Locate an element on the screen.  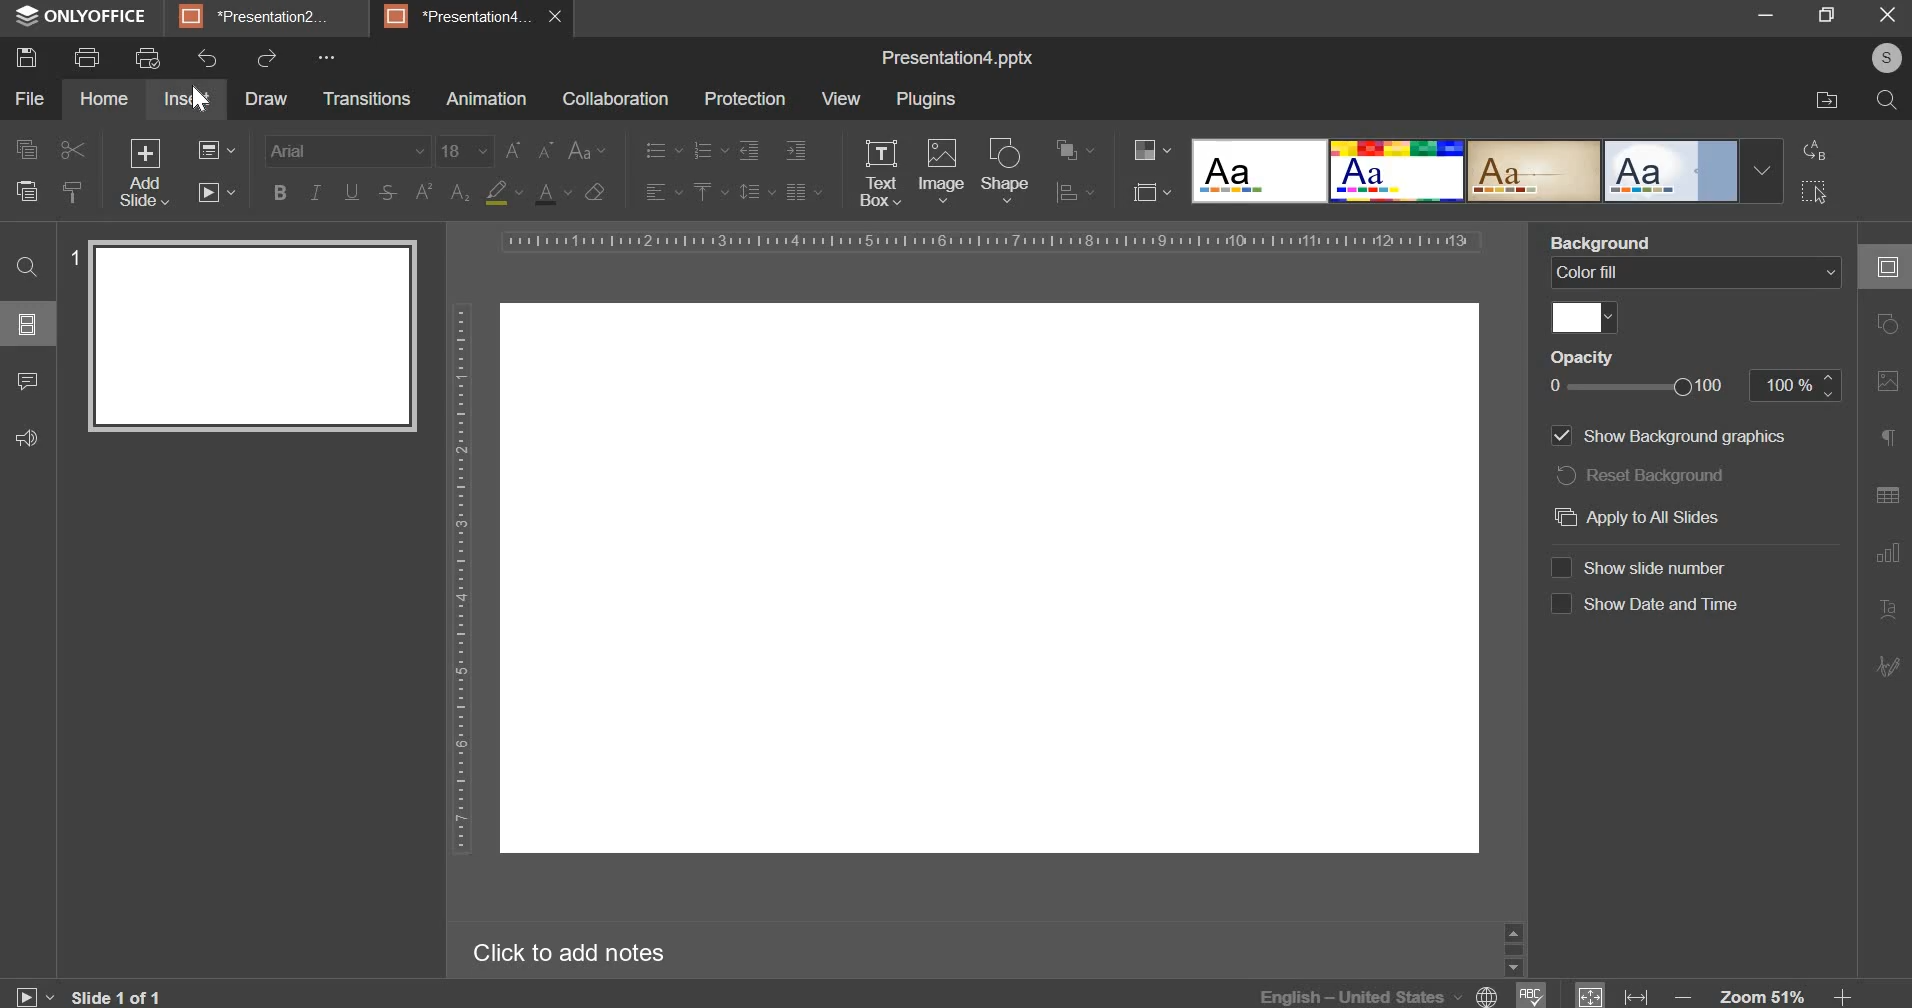
set text language is located at coordinates (1359, 995).